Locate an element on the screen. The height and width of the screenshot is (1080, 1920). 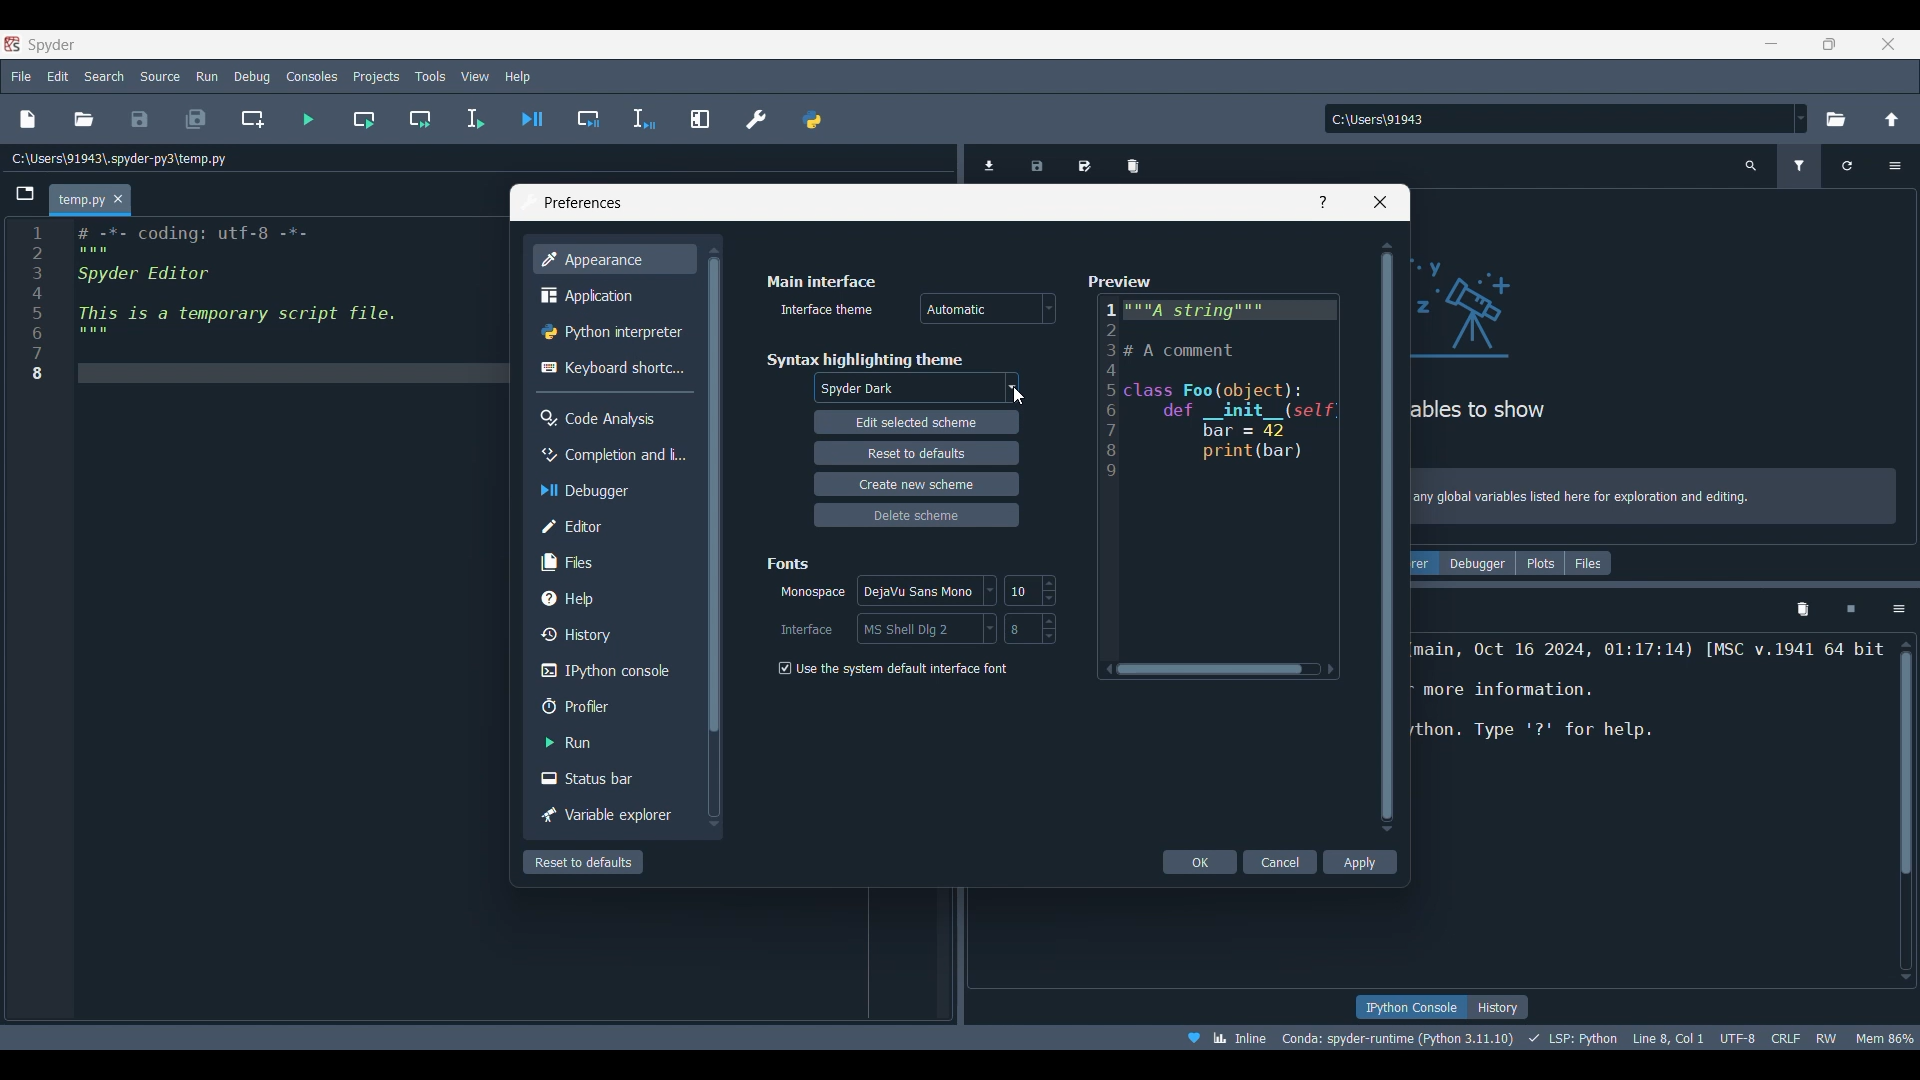
Save all files is located at coordinates (195, 119).